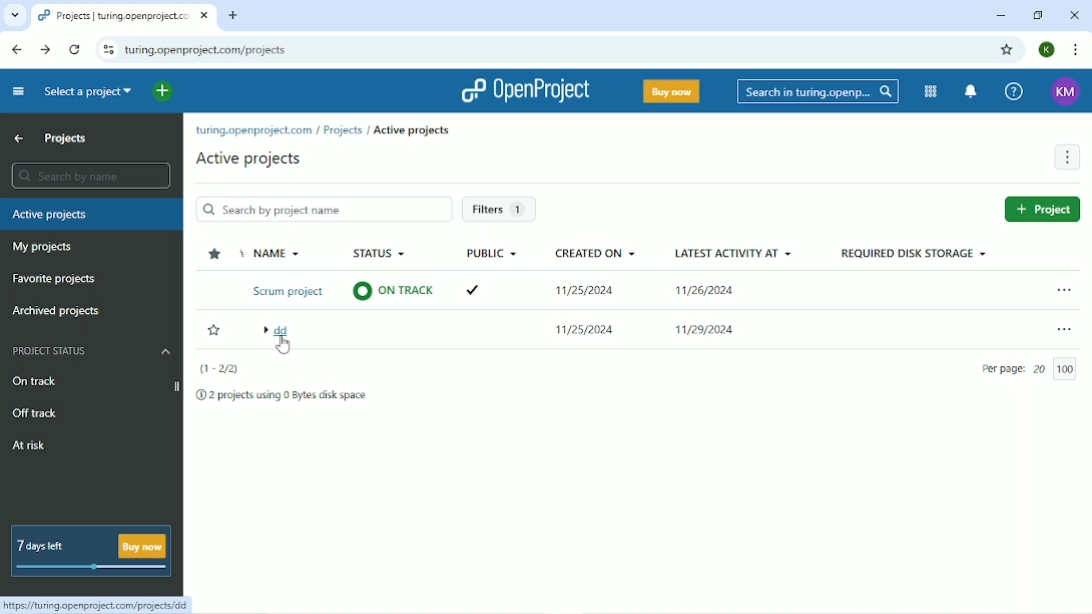  I want to click on dd, so click(280, 333).